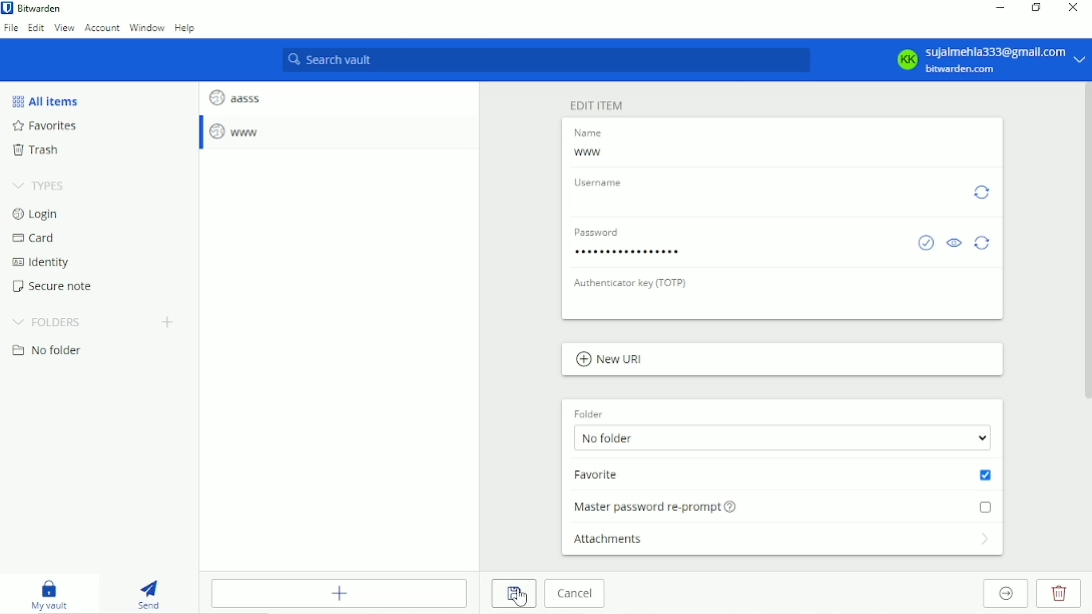 This screenshot has width=1092, height=614. What do you see at coordinates (588, 411) in the screenshot?
I see `Folder` at bounding box center [588, 411].